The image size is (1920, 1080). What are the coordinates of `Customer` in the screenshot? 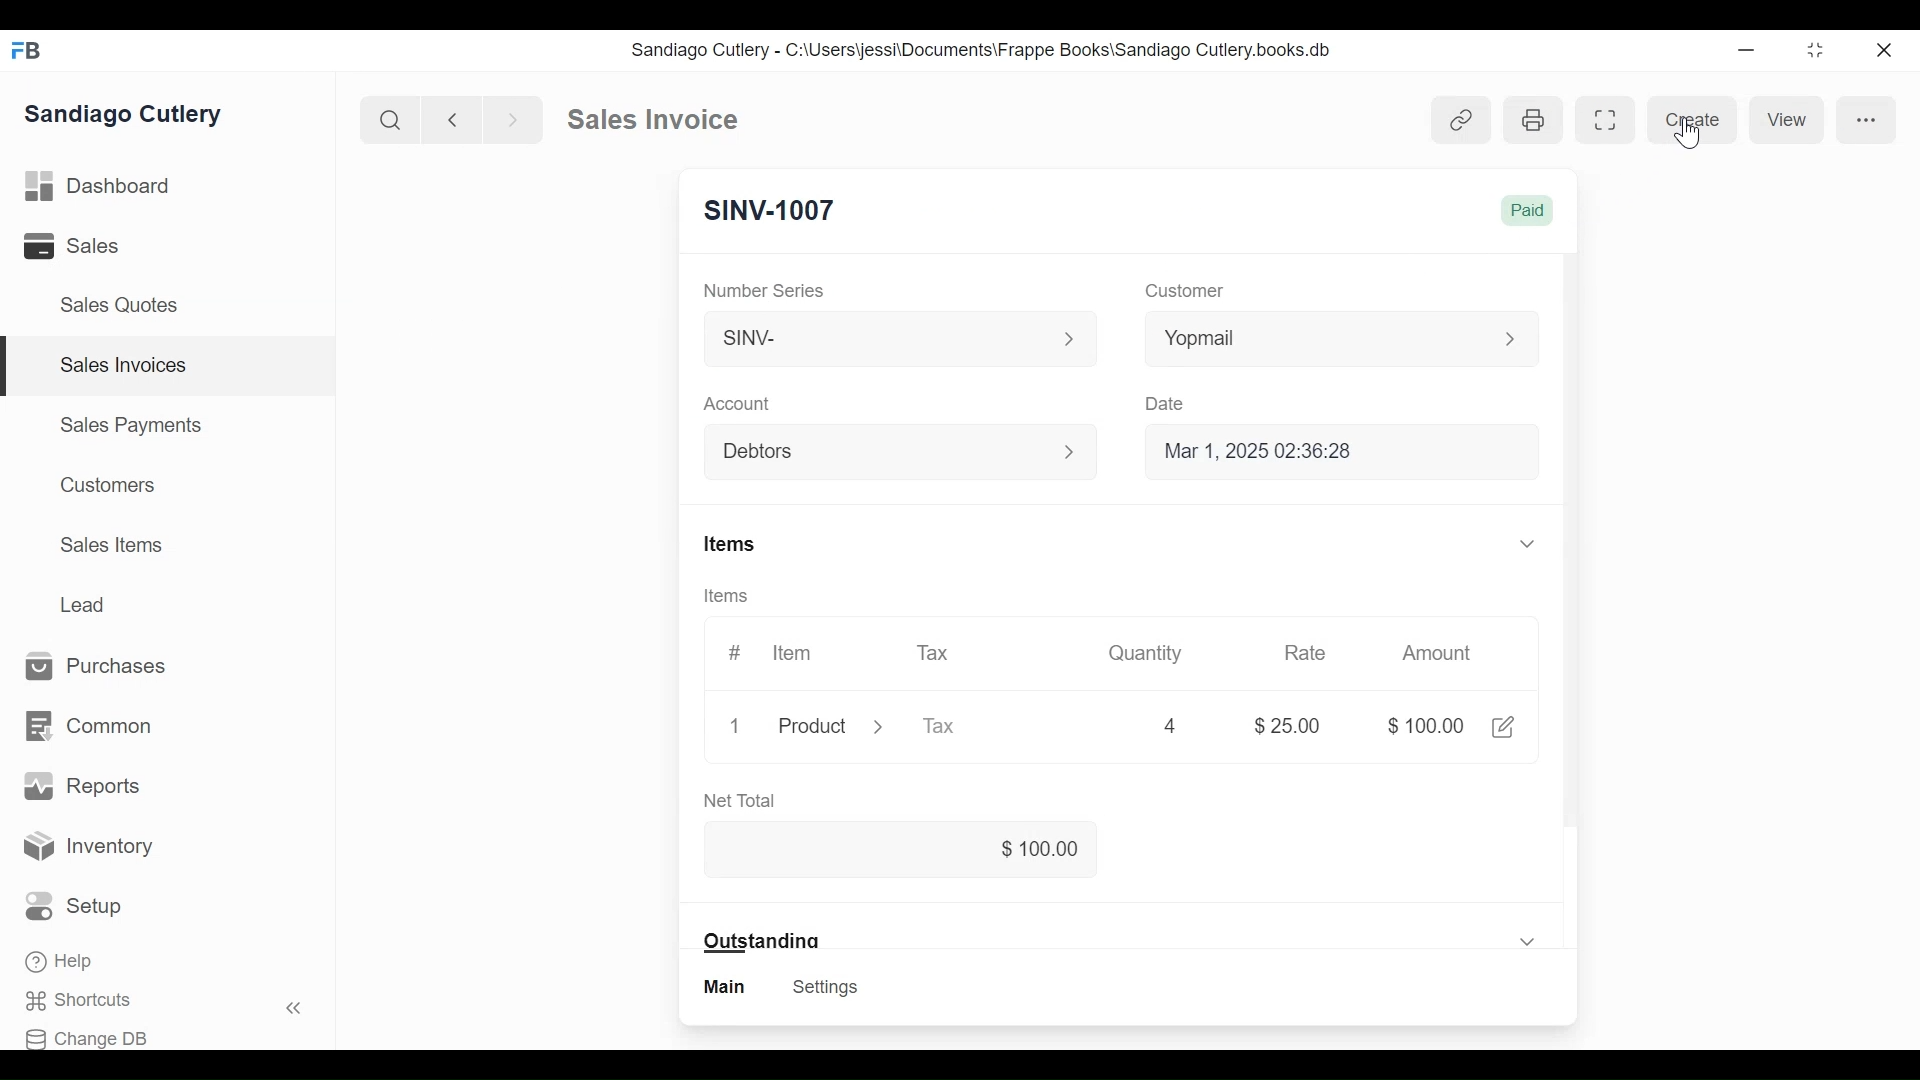 It's located at (1188, 289).